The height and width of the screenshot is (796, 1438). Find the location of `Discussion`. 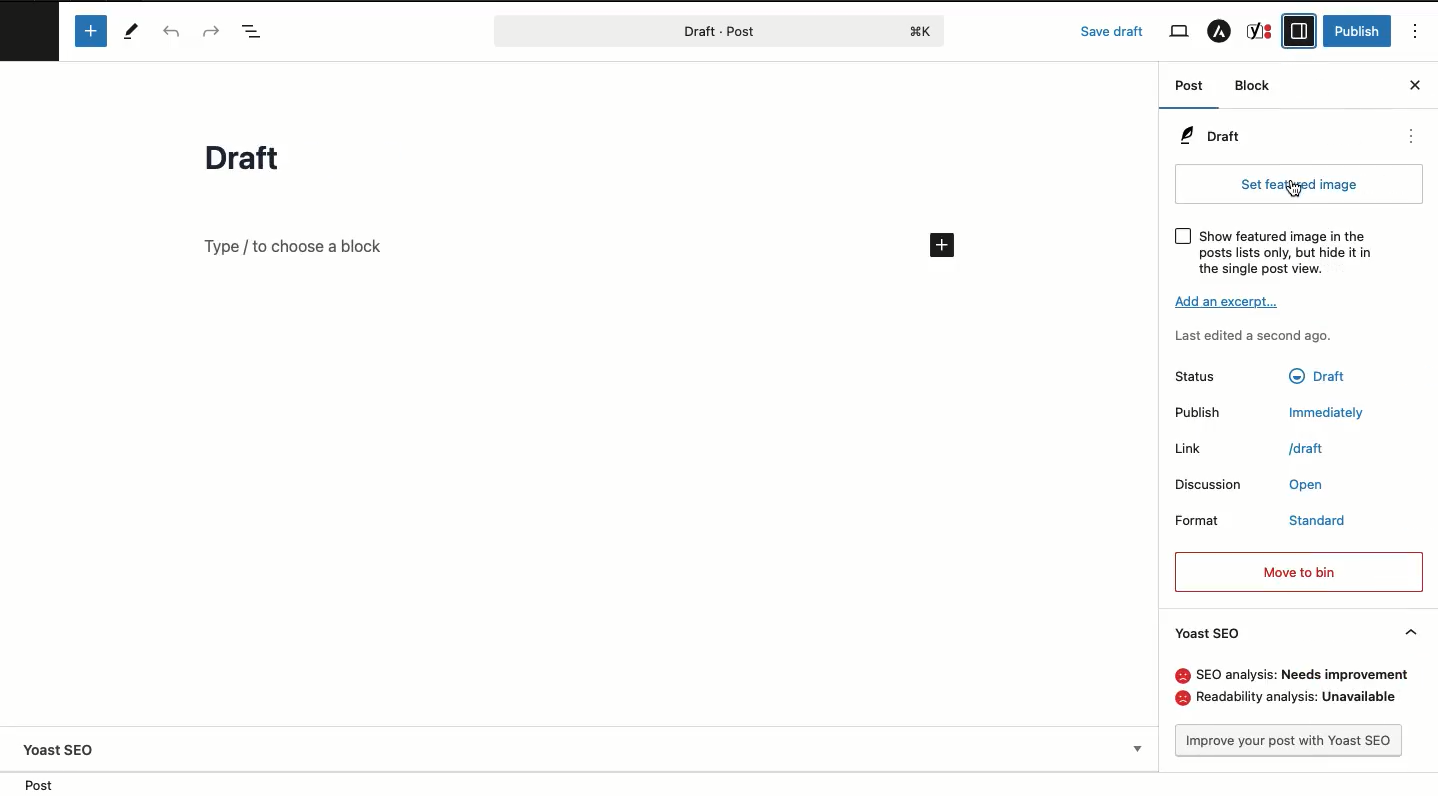

Discussion is located at coordinates (1205, 484).